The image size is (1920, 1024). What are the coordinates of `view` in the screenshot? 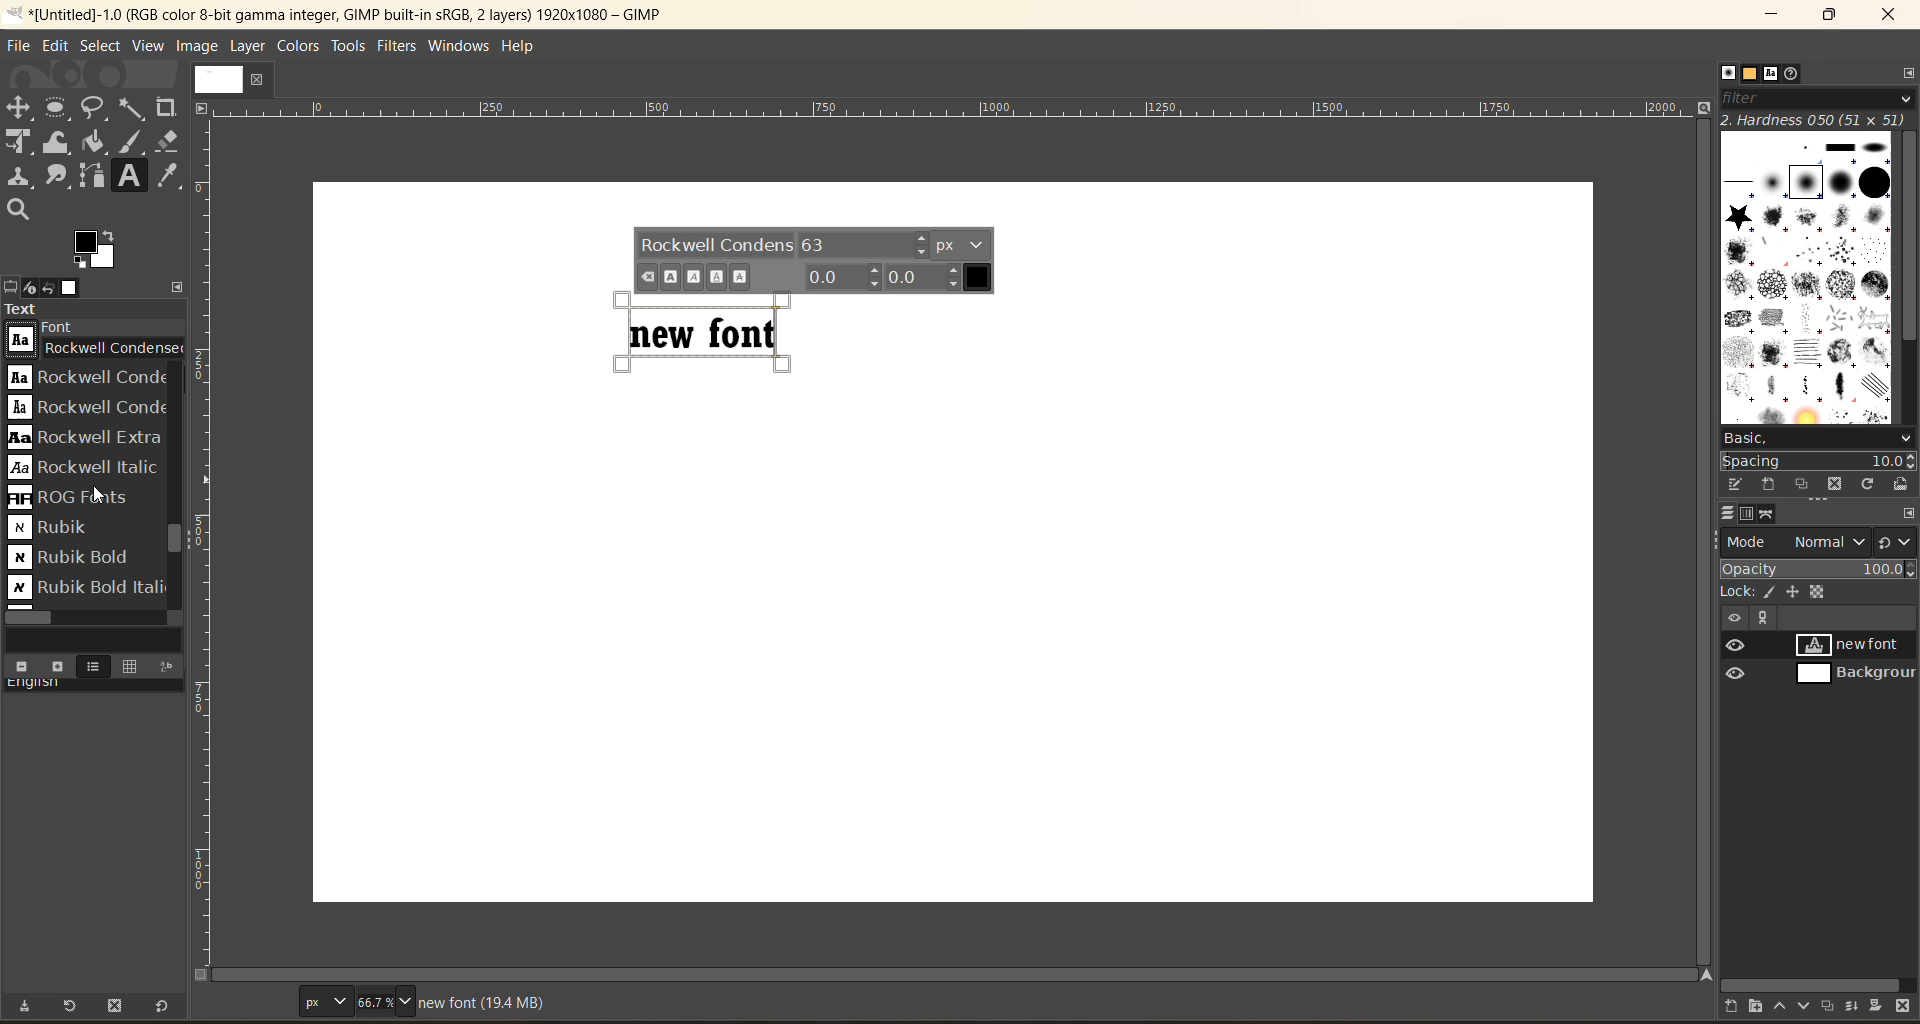 It's located at (149, 44).